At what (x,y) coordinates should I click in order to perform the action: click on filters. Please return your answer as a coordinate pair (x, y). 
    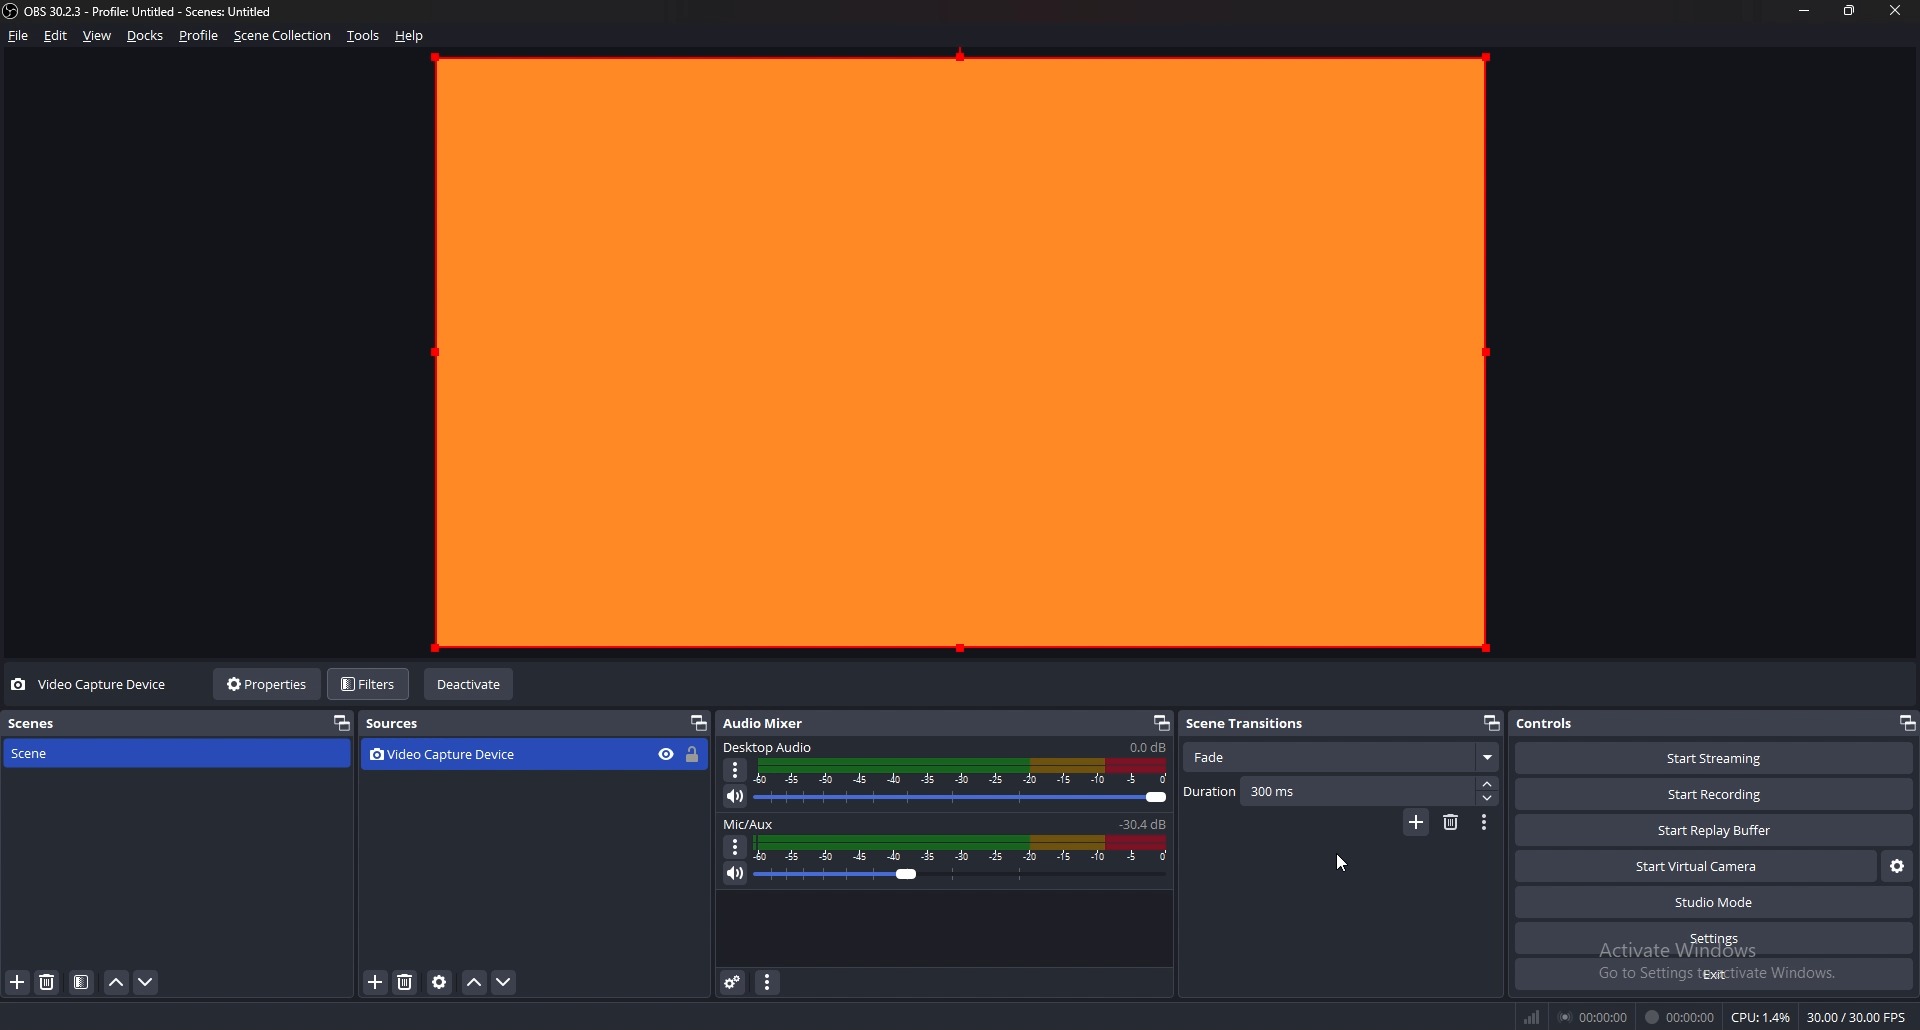
    Looking at the image, I should click on (370, 683).